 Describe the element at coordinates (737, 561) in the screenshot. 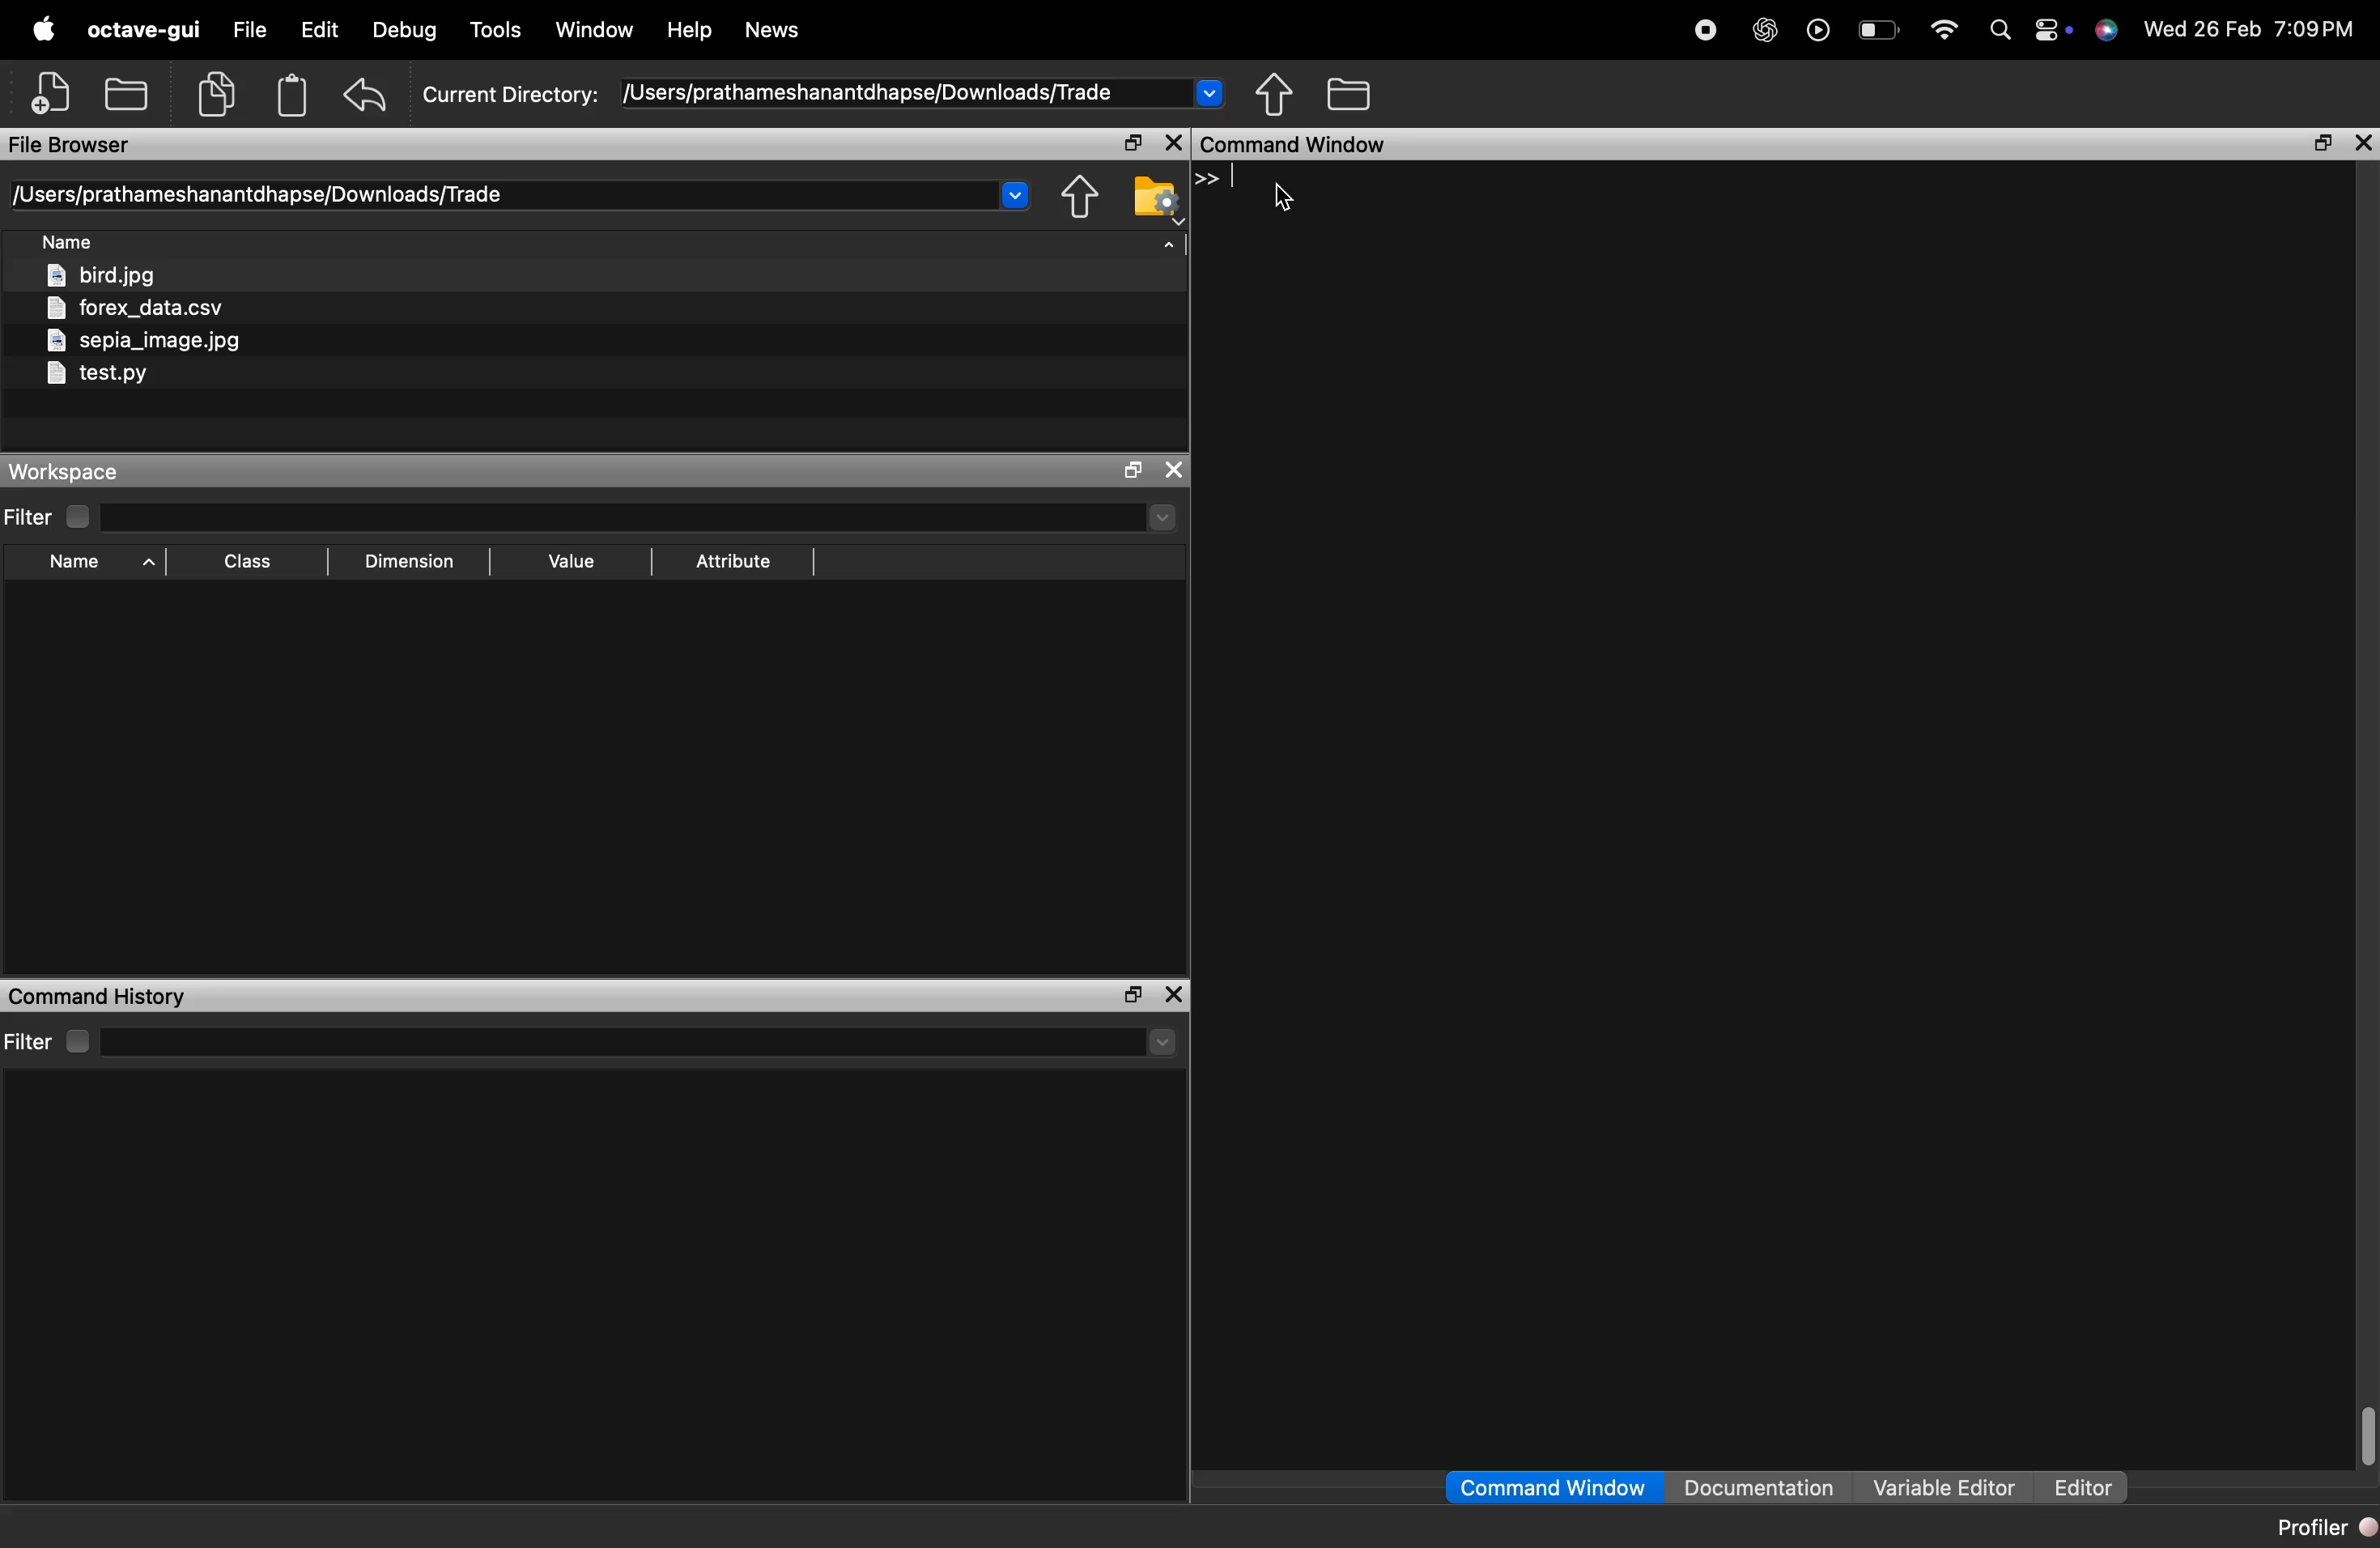

I see `sort by attribute` at that location.